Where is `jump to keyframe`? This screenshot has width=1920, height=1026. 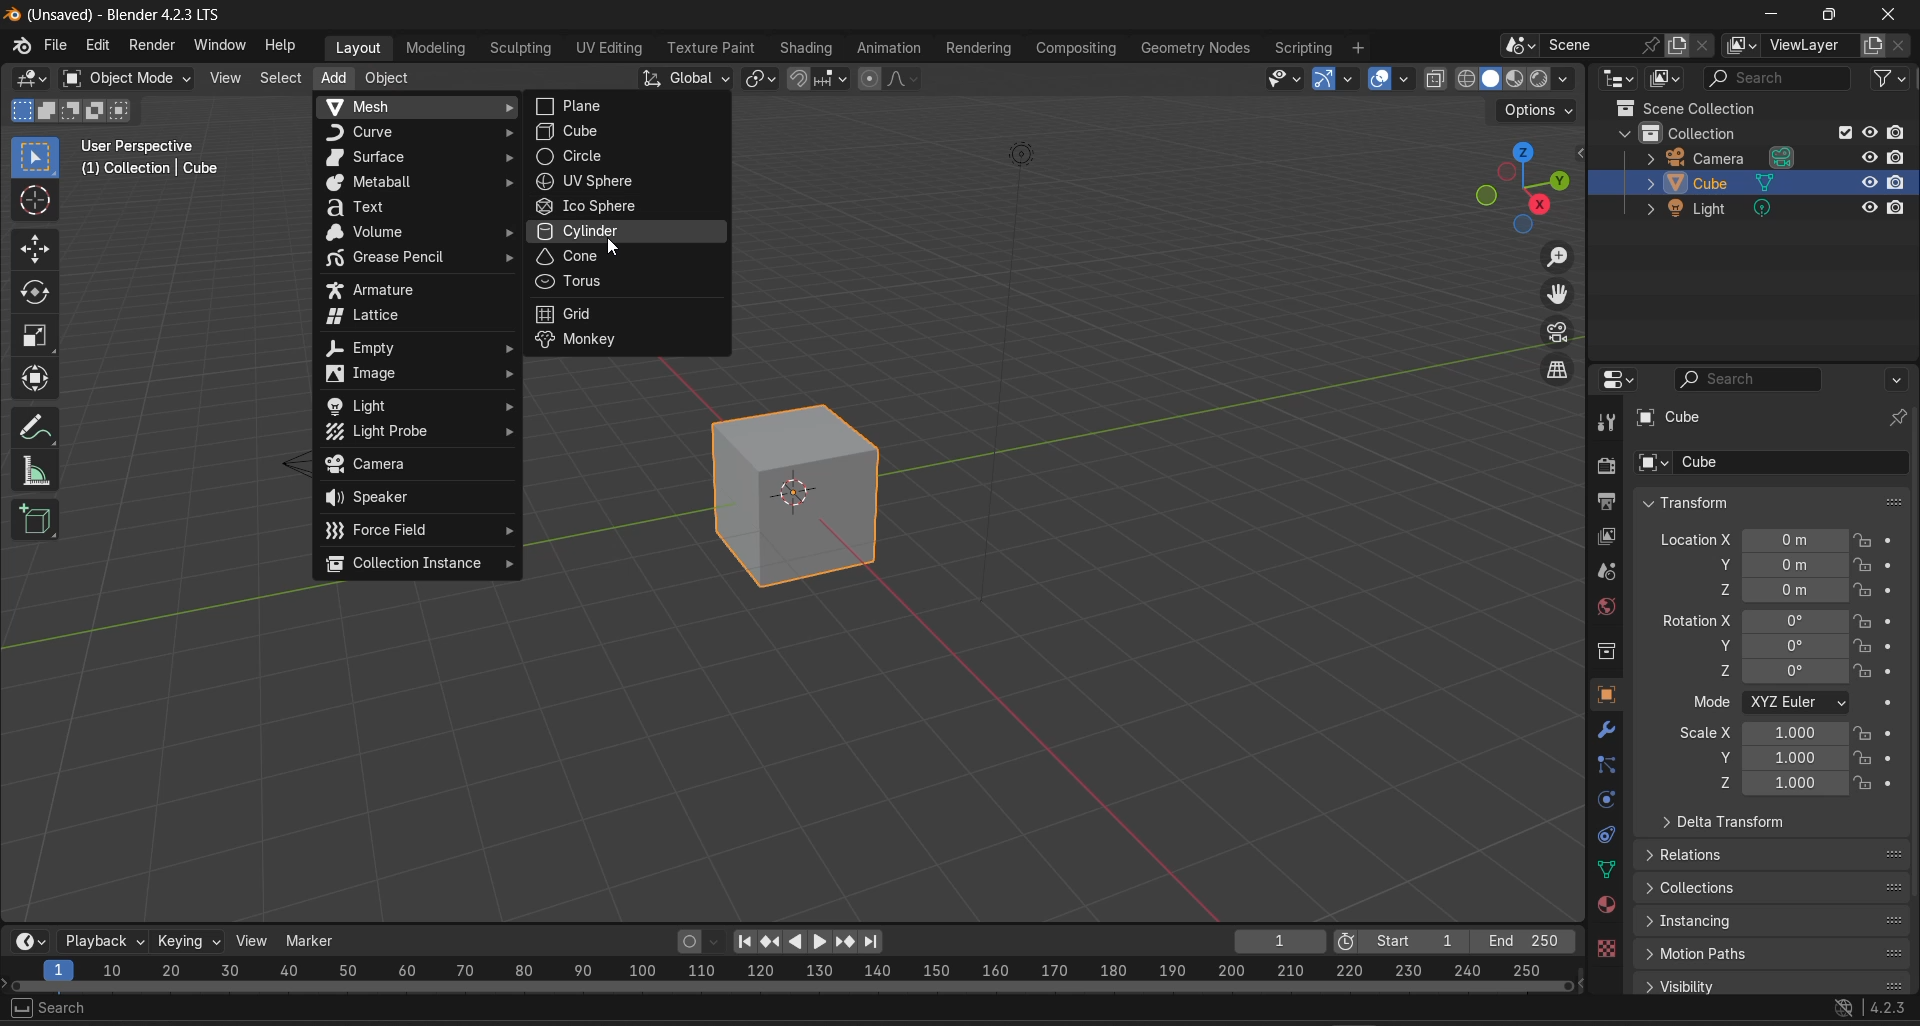 jump to keyframe is located at coordinates (847, 942).